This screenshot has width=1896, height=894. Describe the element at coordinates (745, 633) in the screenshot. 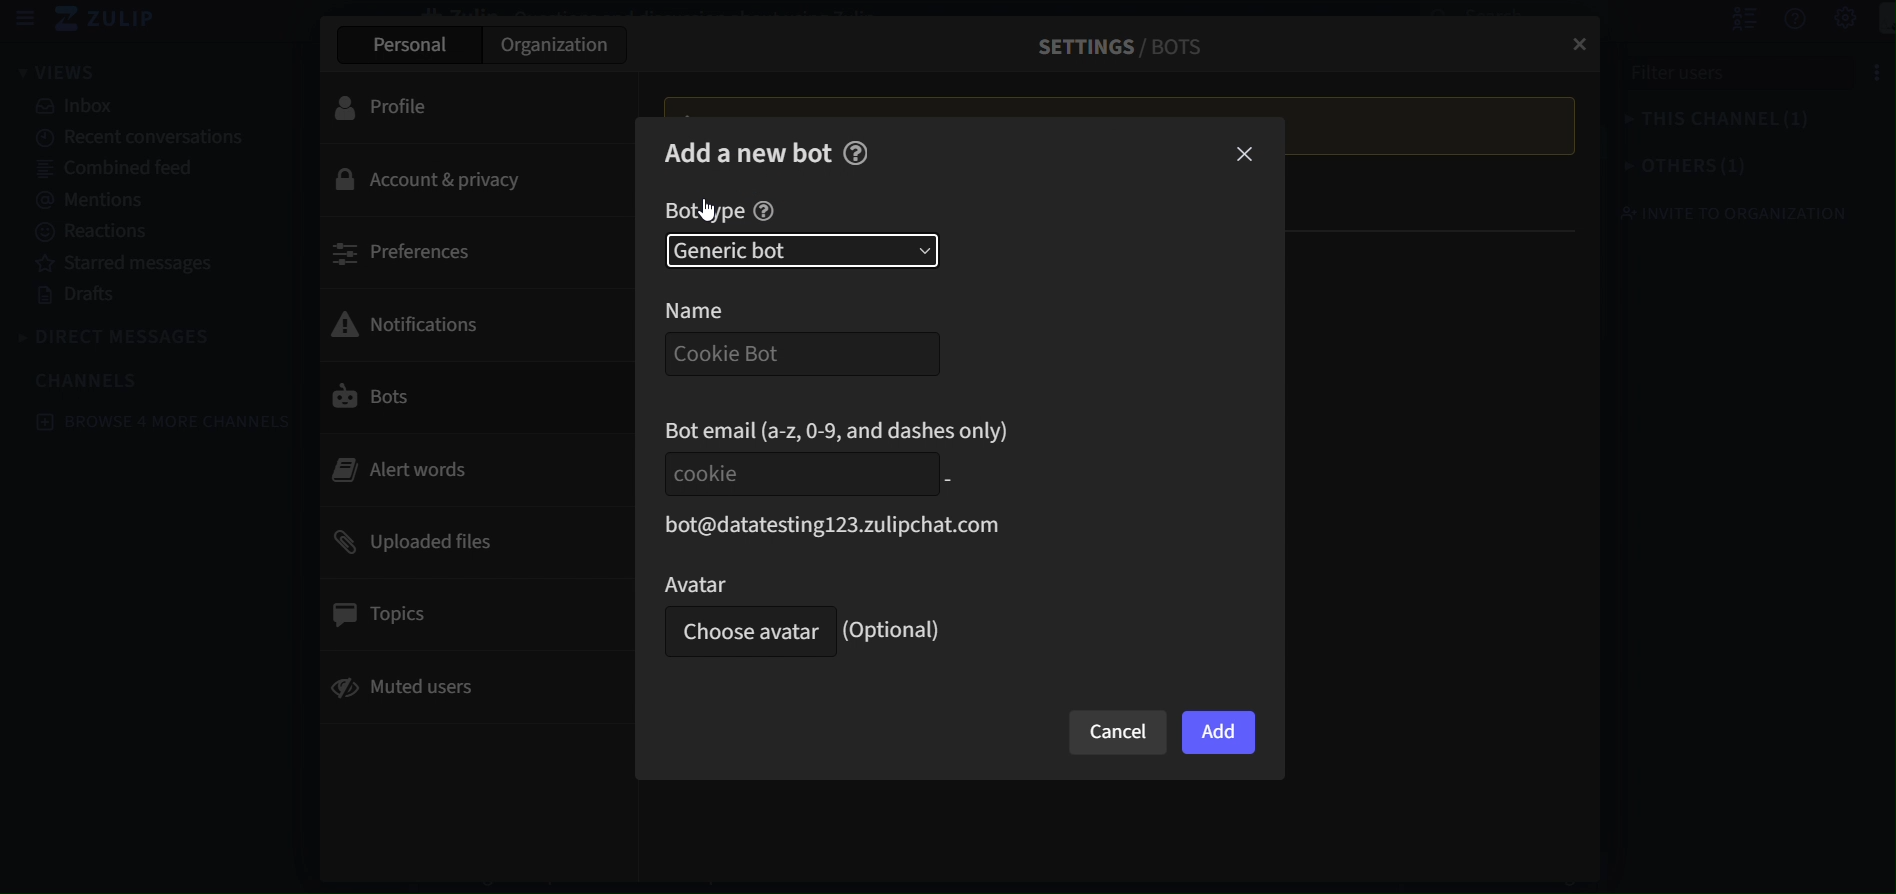

I see `Choose Avatar` at that location.